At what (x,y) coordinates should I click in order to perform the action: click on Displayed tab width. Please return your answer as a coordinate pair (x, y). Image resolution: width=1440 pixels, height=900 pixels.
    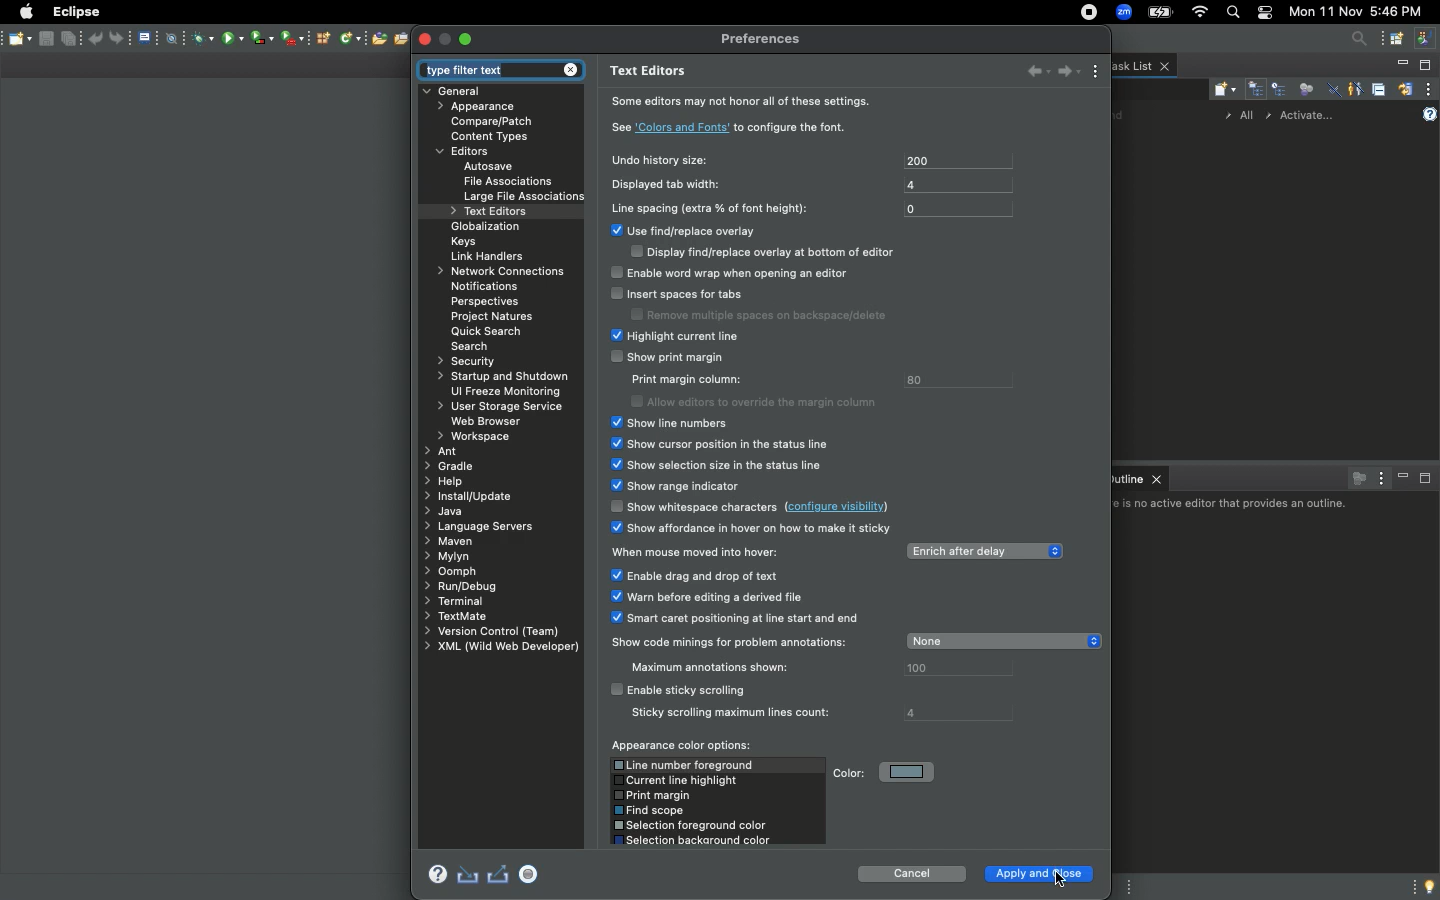
    Looking at the image, I should click on (677, 185).